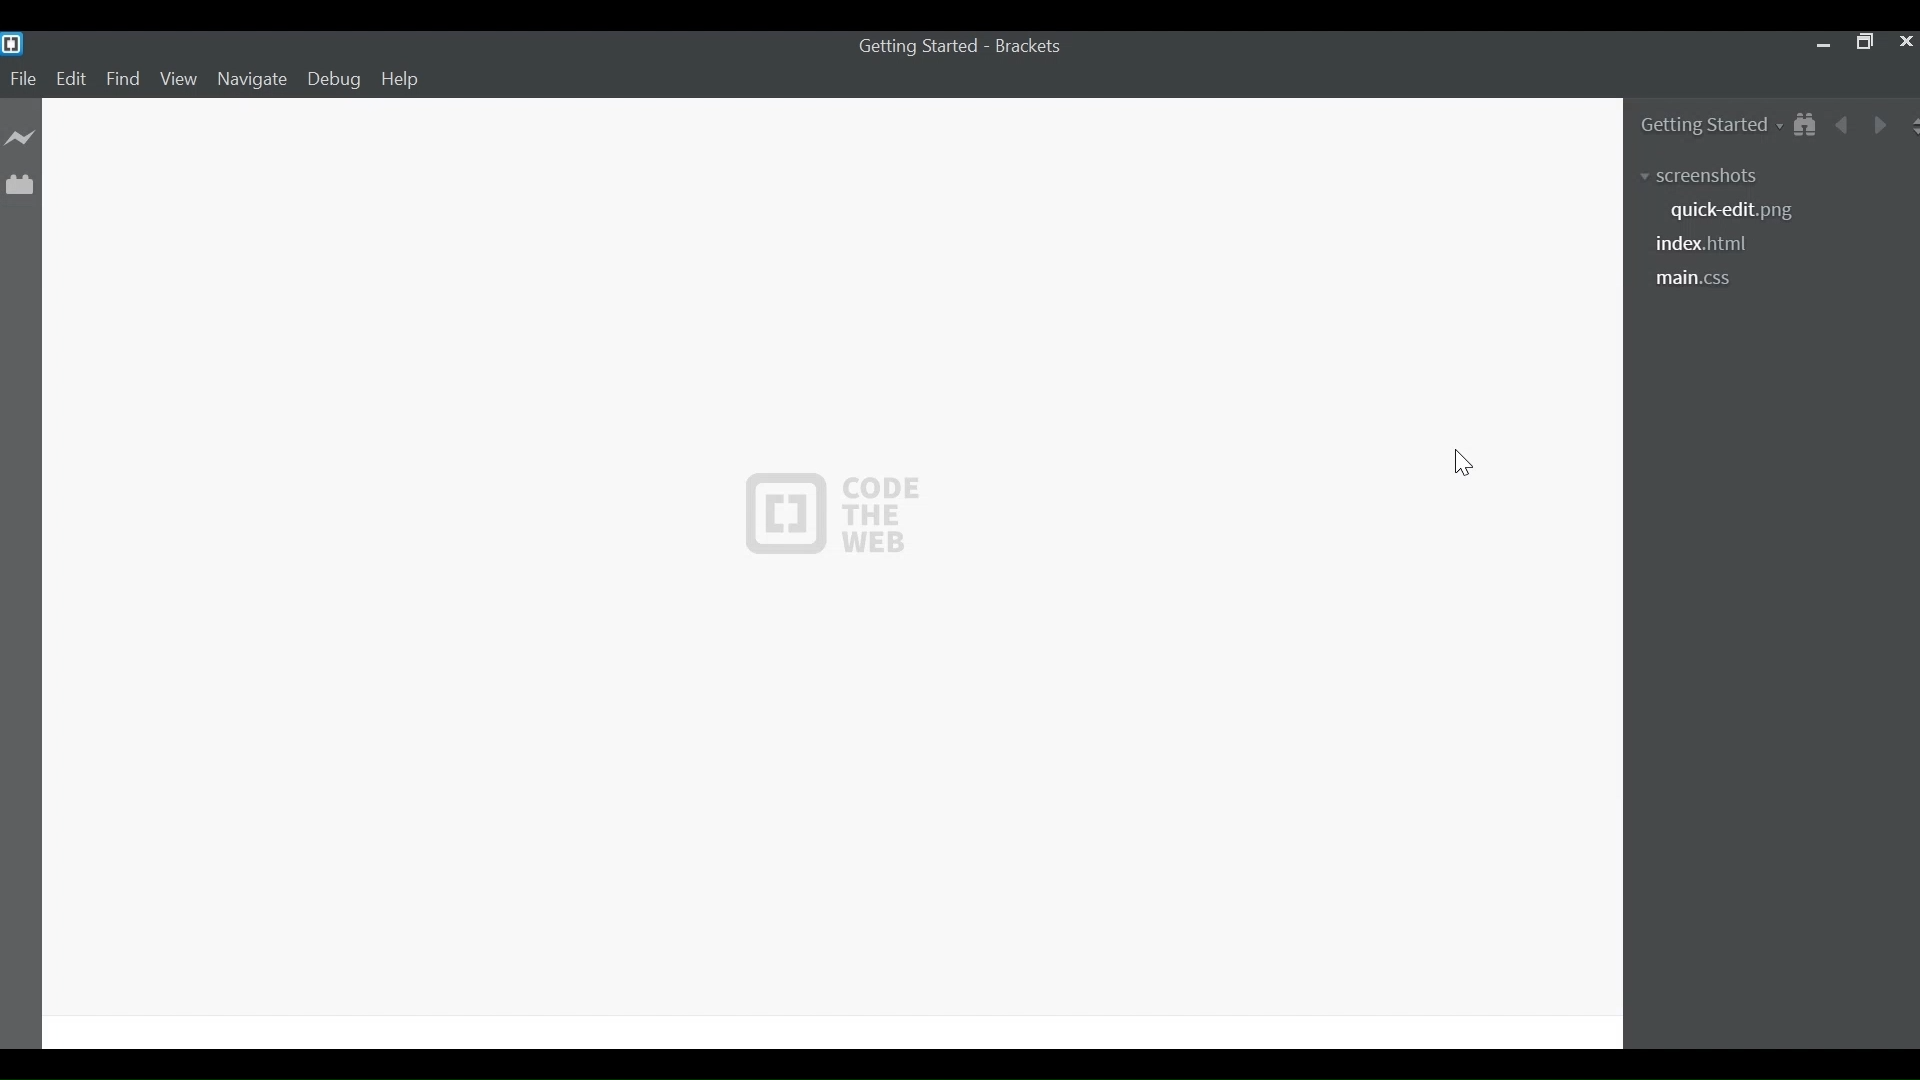  Describe the element at coordinates (17, 181) in the screenshot. I see `Manage Extensions` at that location.